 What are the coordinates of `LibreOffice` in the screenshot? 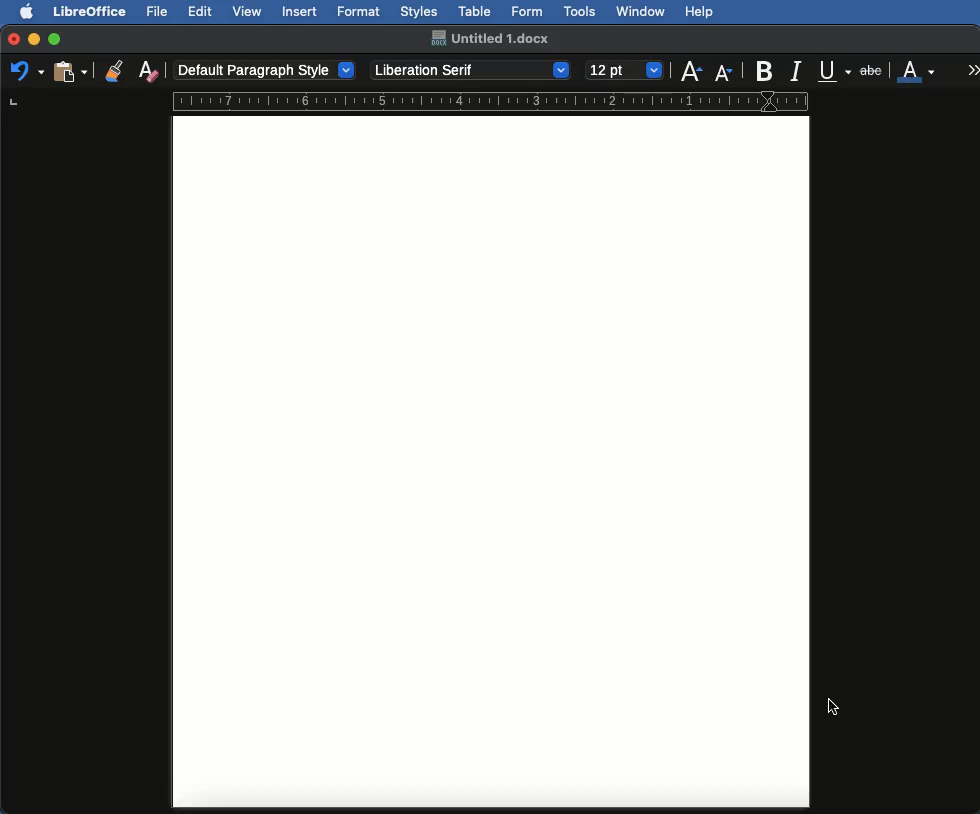 It's located at (89, 11).